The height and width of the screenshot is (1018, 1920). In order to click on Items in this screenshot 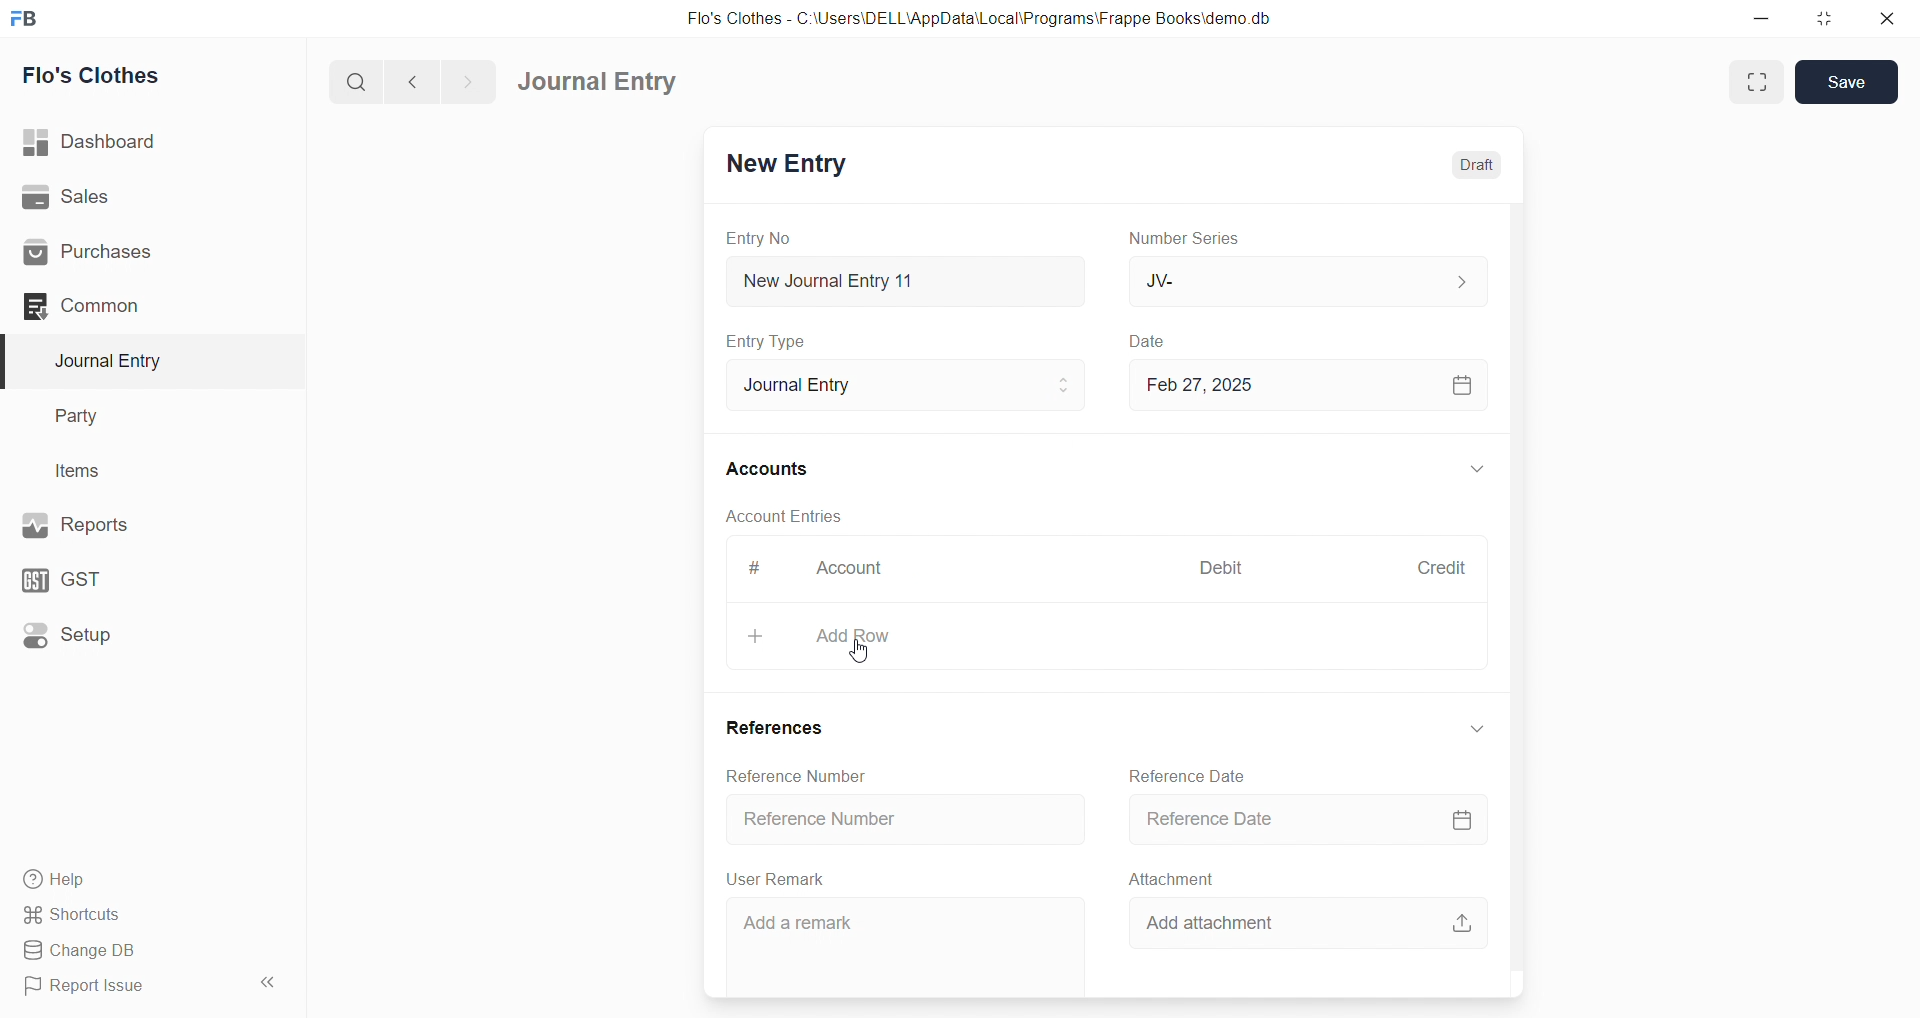, I will do `click(85, 470)`.